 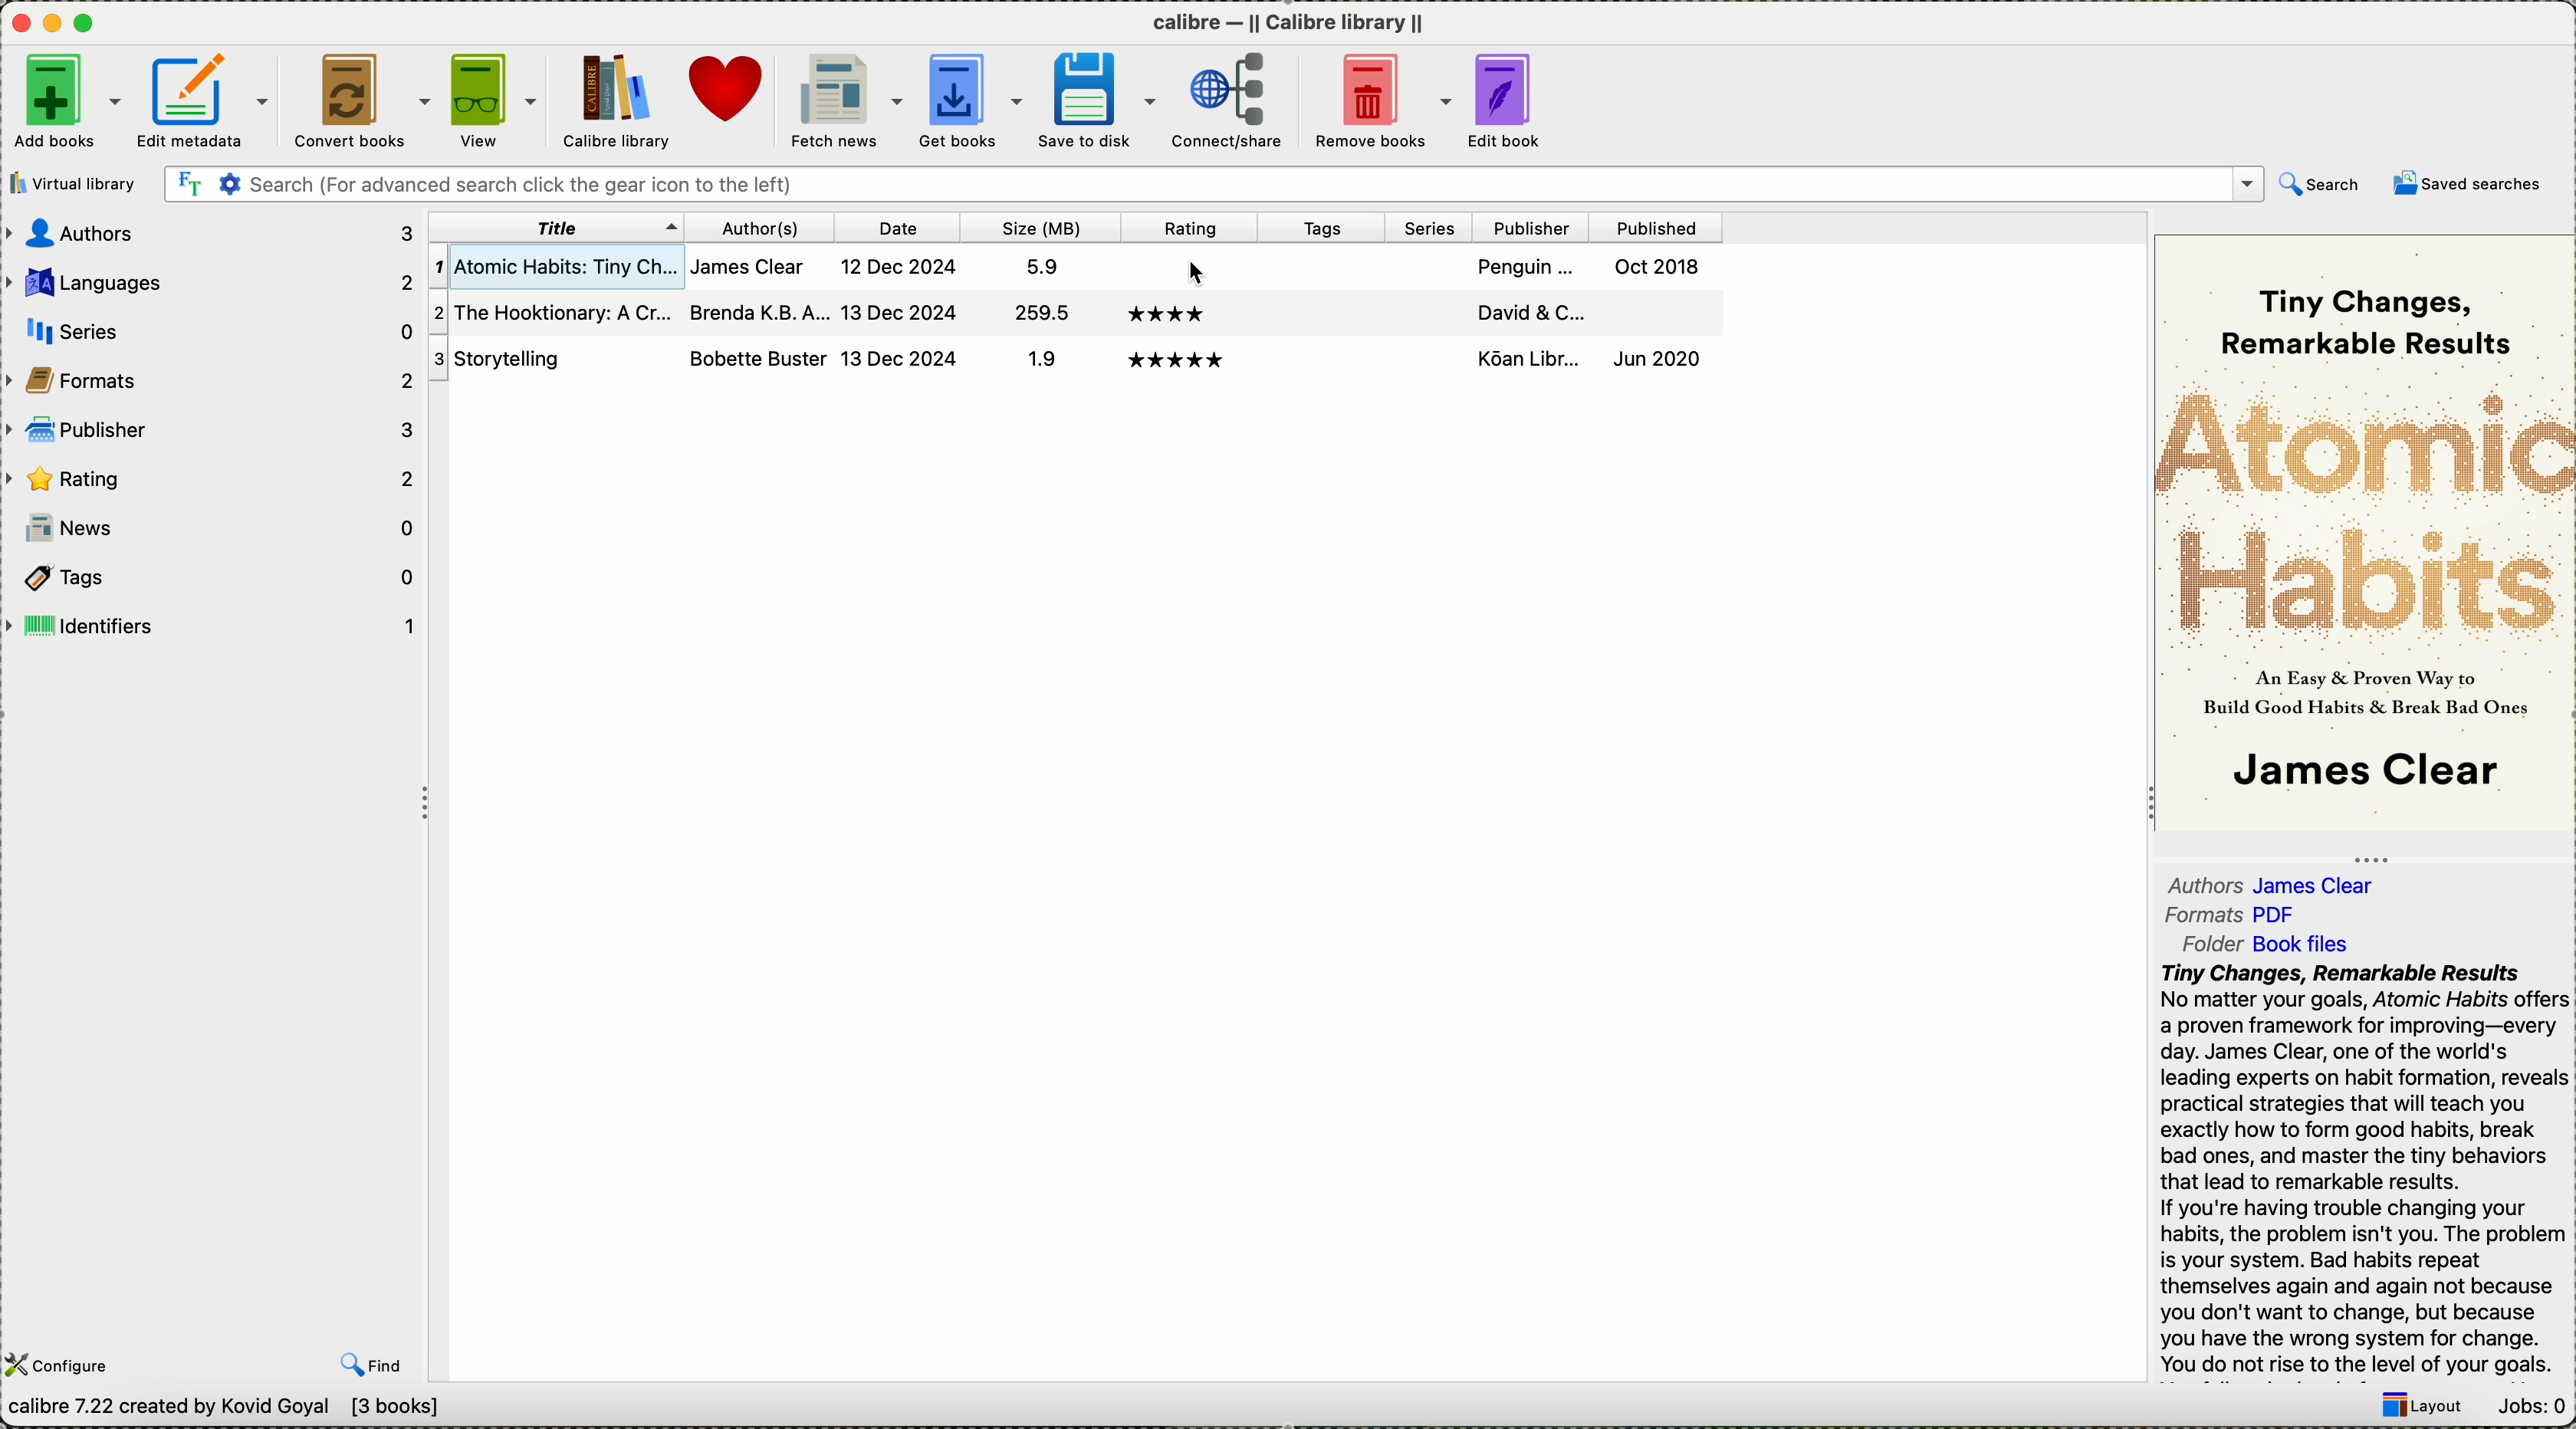 I want to click on brenda k.b.a..., so click(x=756, y=310).